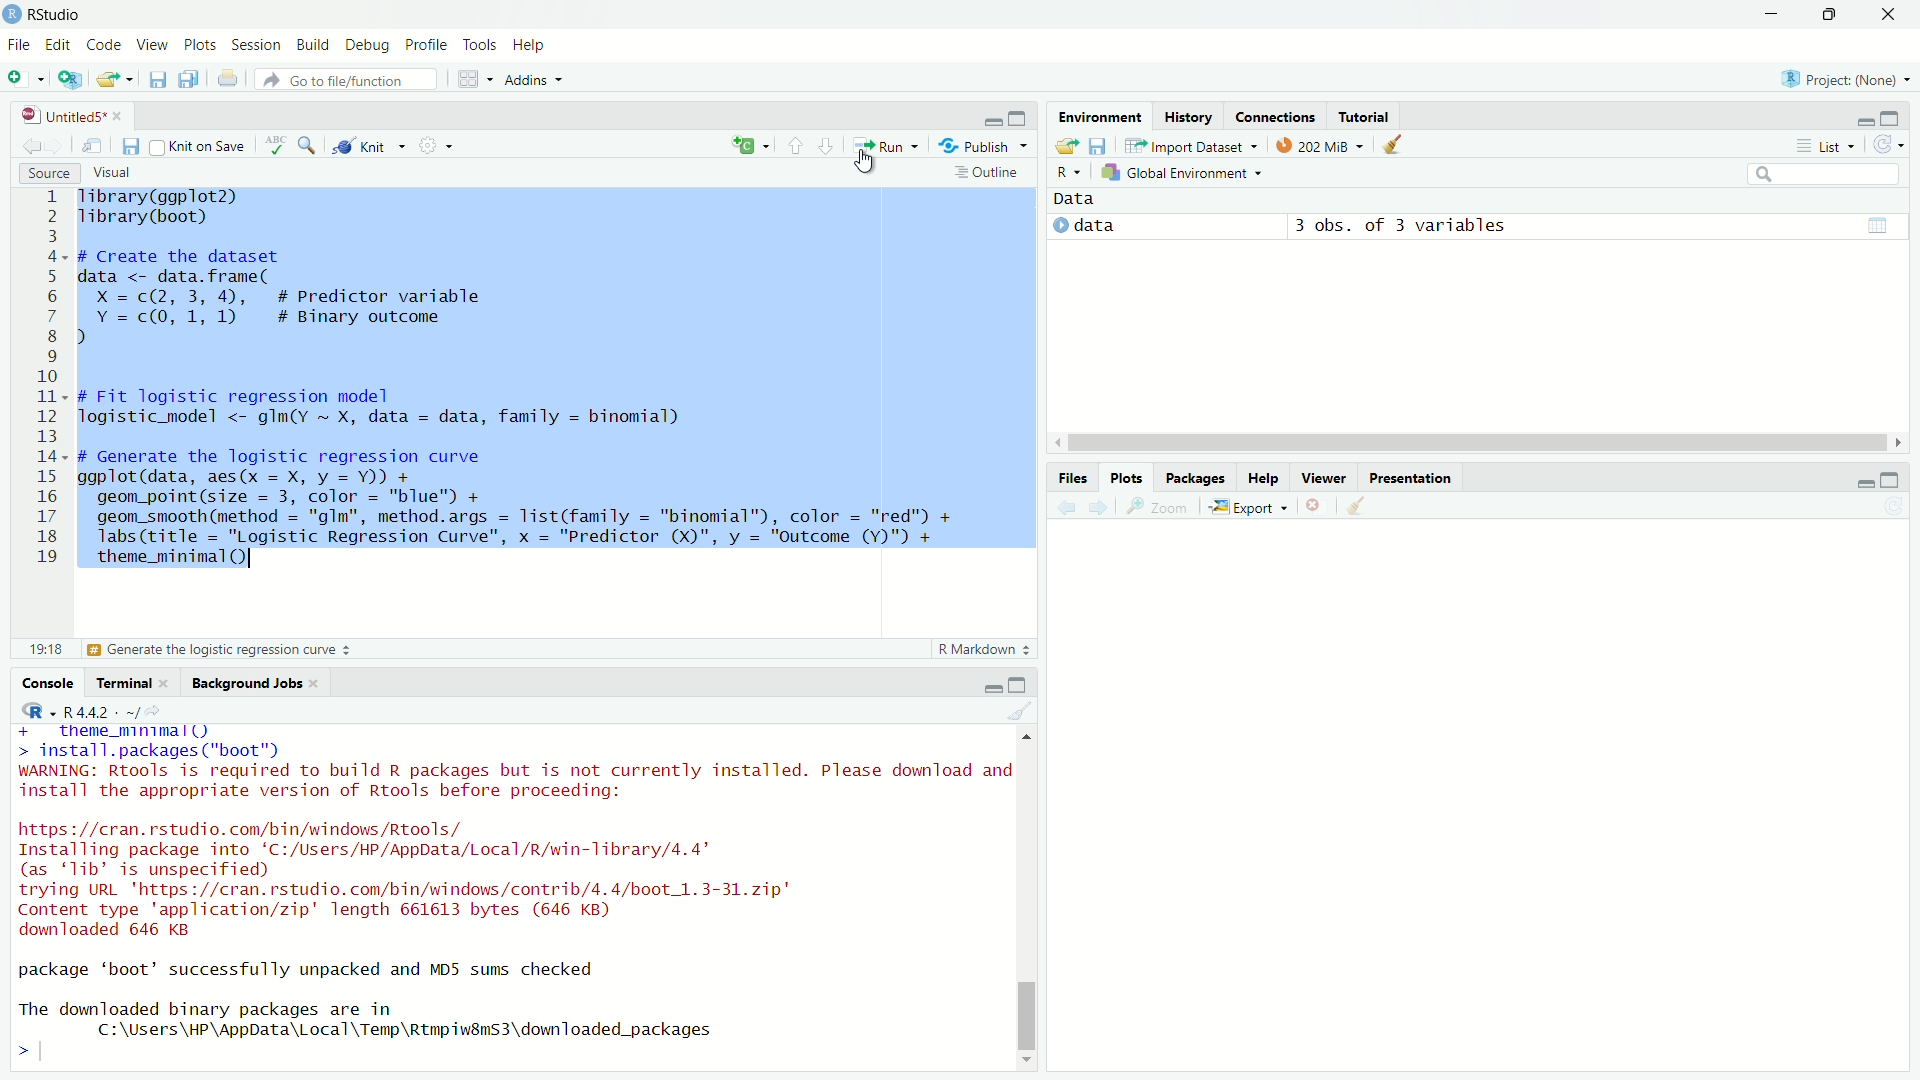 The width and height of the screenshot is (1920, 1080). Describe the element at coordinates (1066, 508) in the screenshot. I see `Previous plot` at that location.